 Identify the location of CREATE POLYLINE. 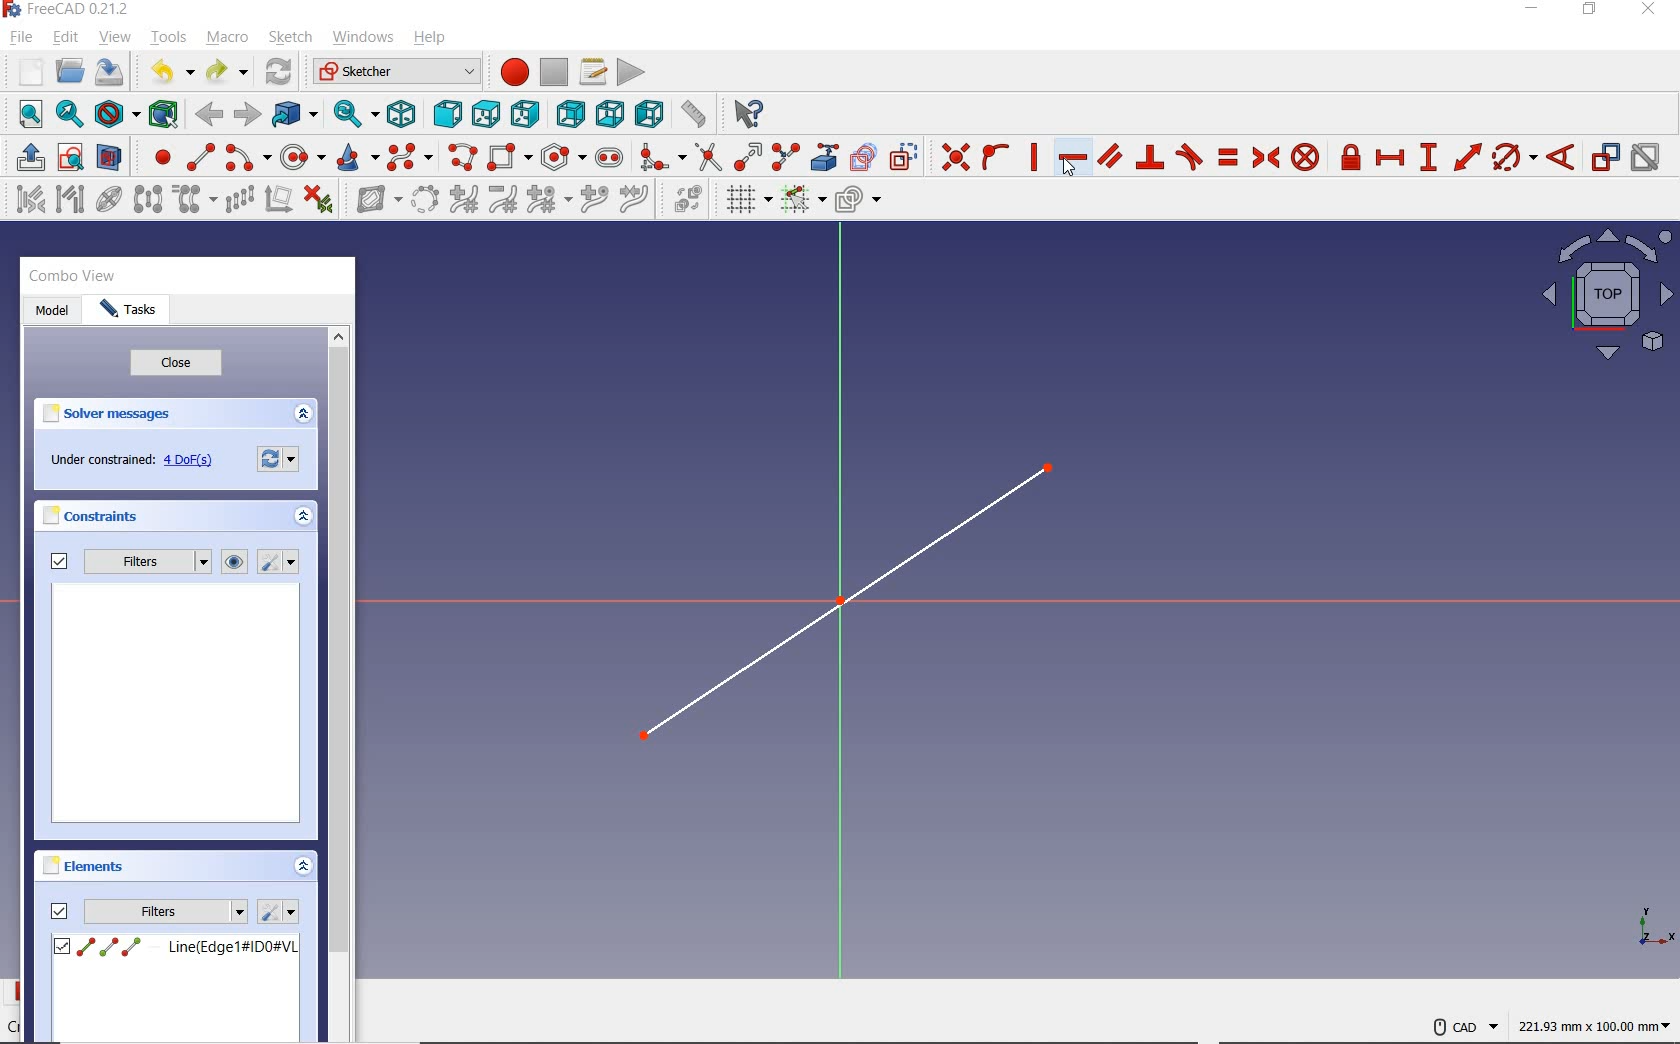
(461, 157).